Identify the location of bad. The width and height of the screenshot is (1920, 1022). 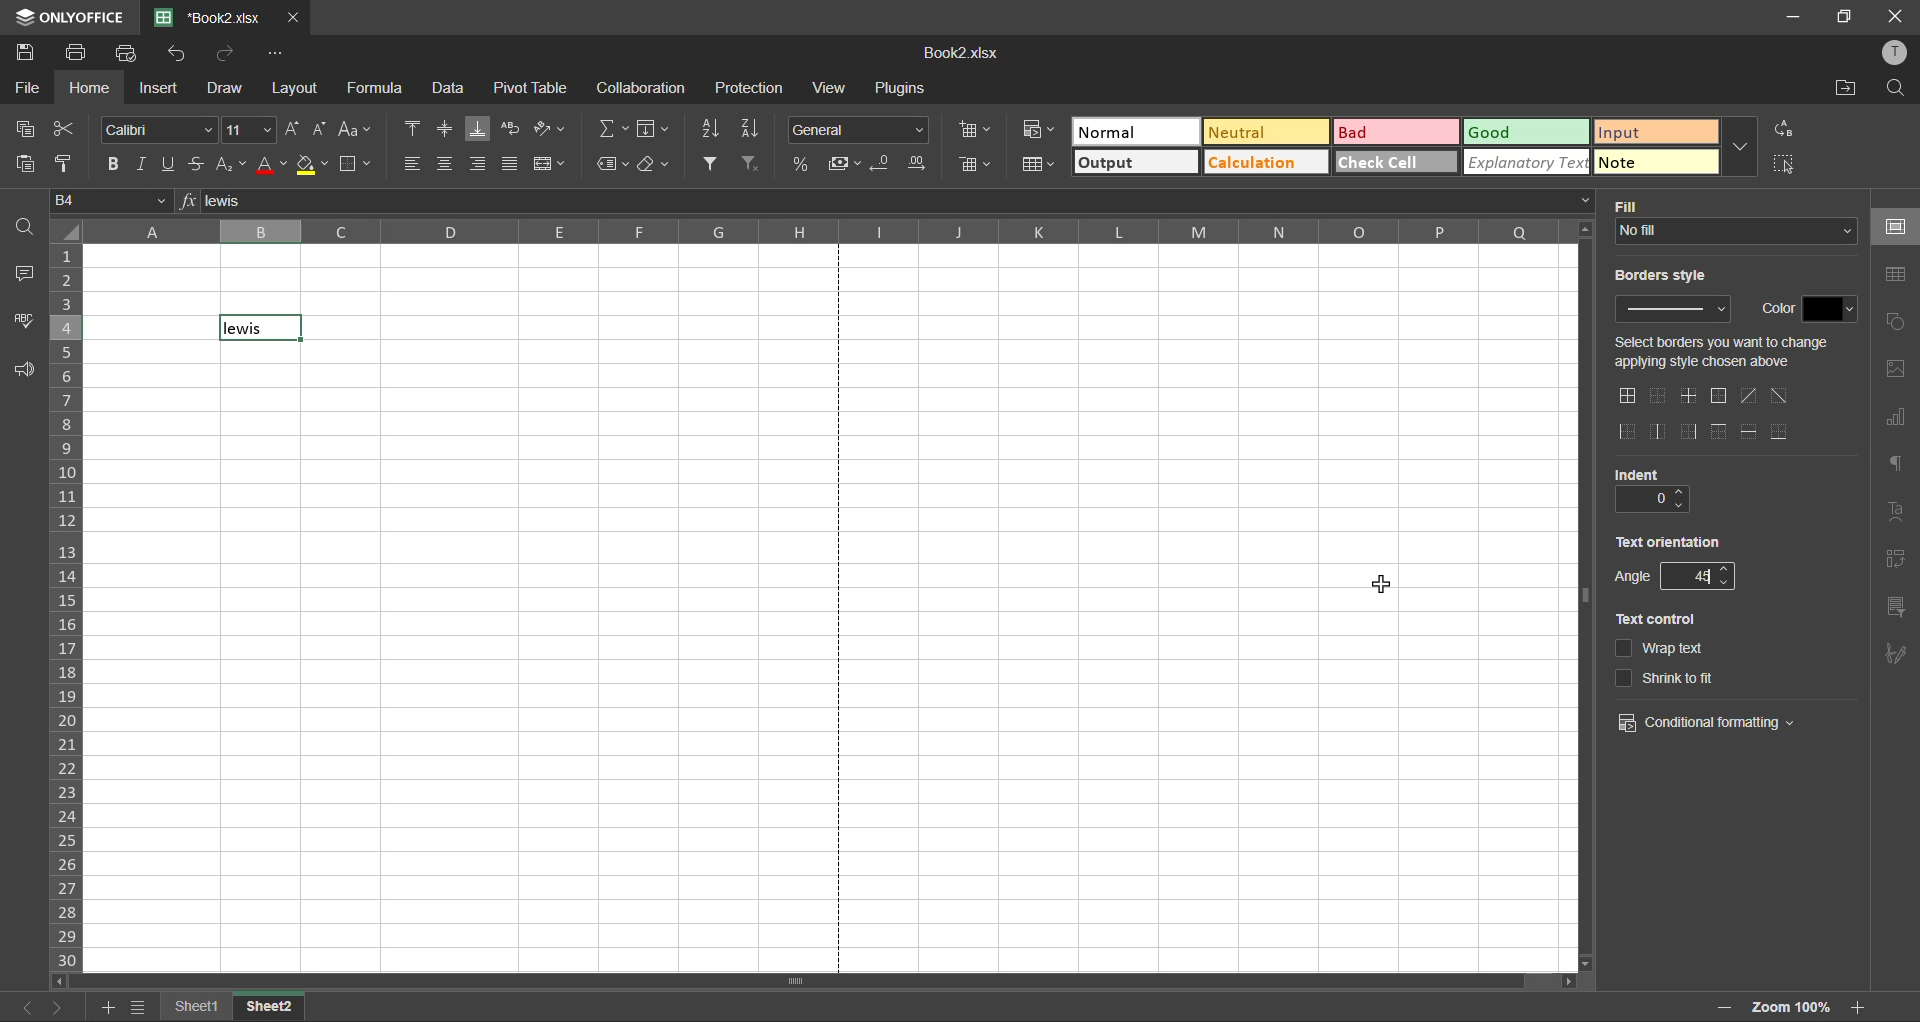
(1399, 131).